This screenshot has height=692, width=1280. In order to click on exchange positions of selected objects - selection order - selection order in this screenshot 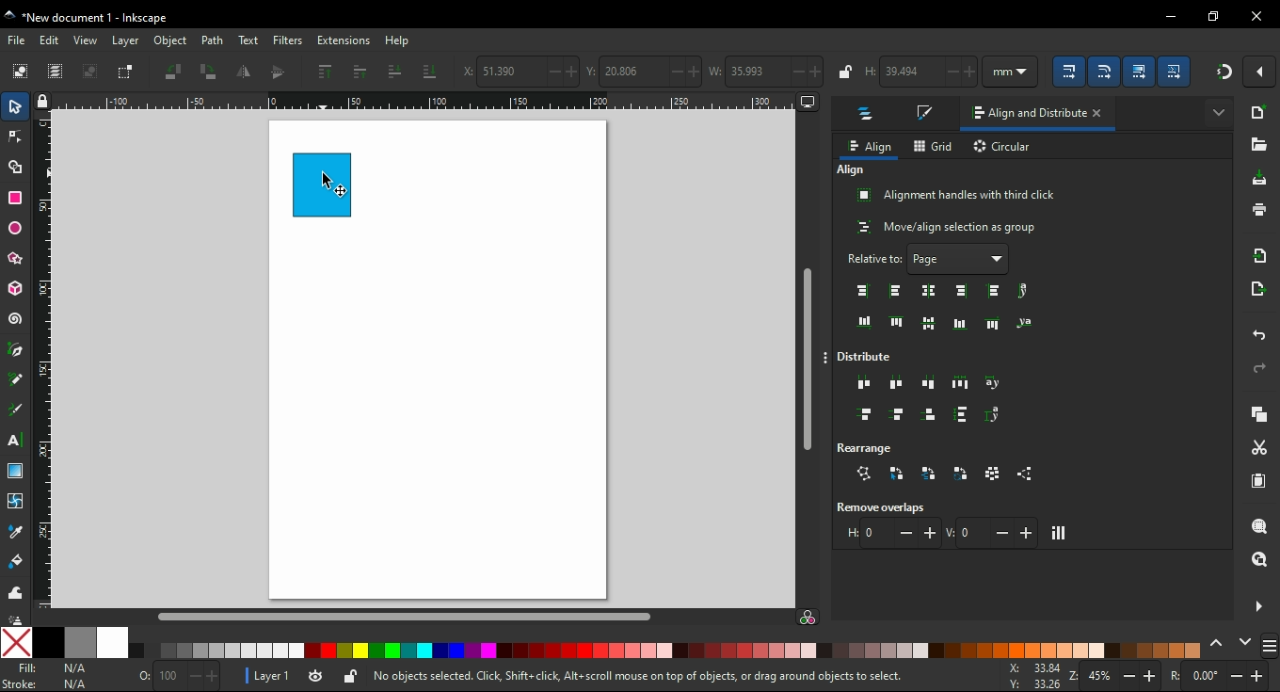, I will do `click(897, 473)`.